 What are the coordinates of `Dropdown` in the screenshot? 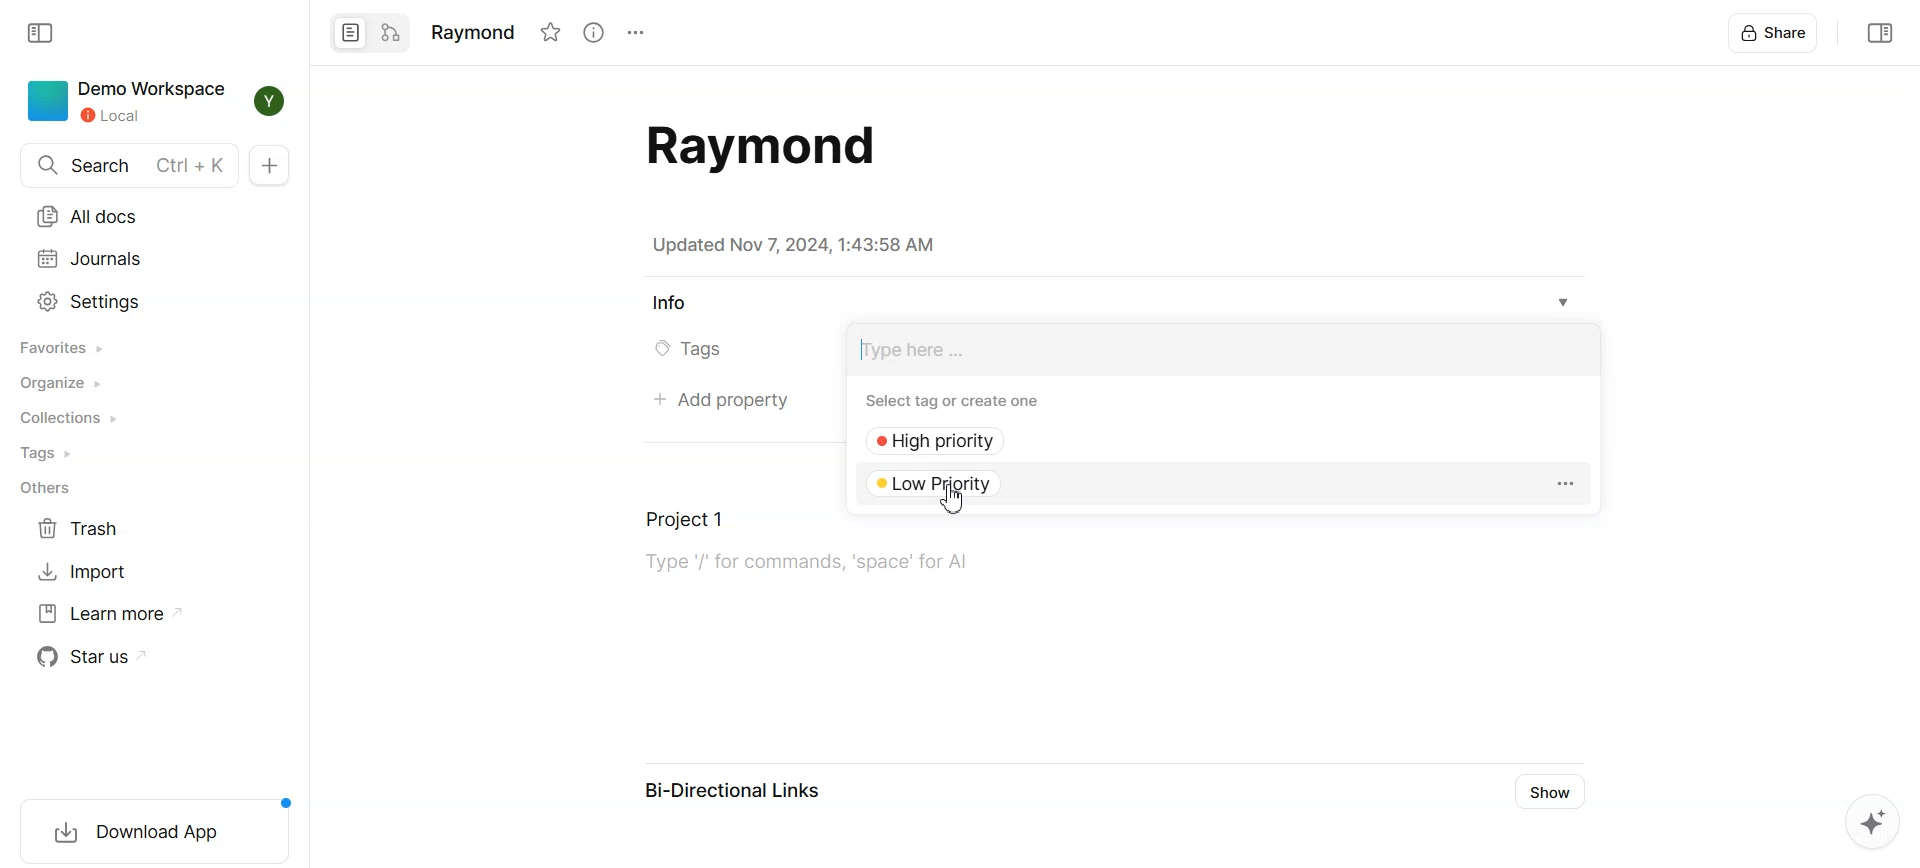 It's located at (1564, 303).